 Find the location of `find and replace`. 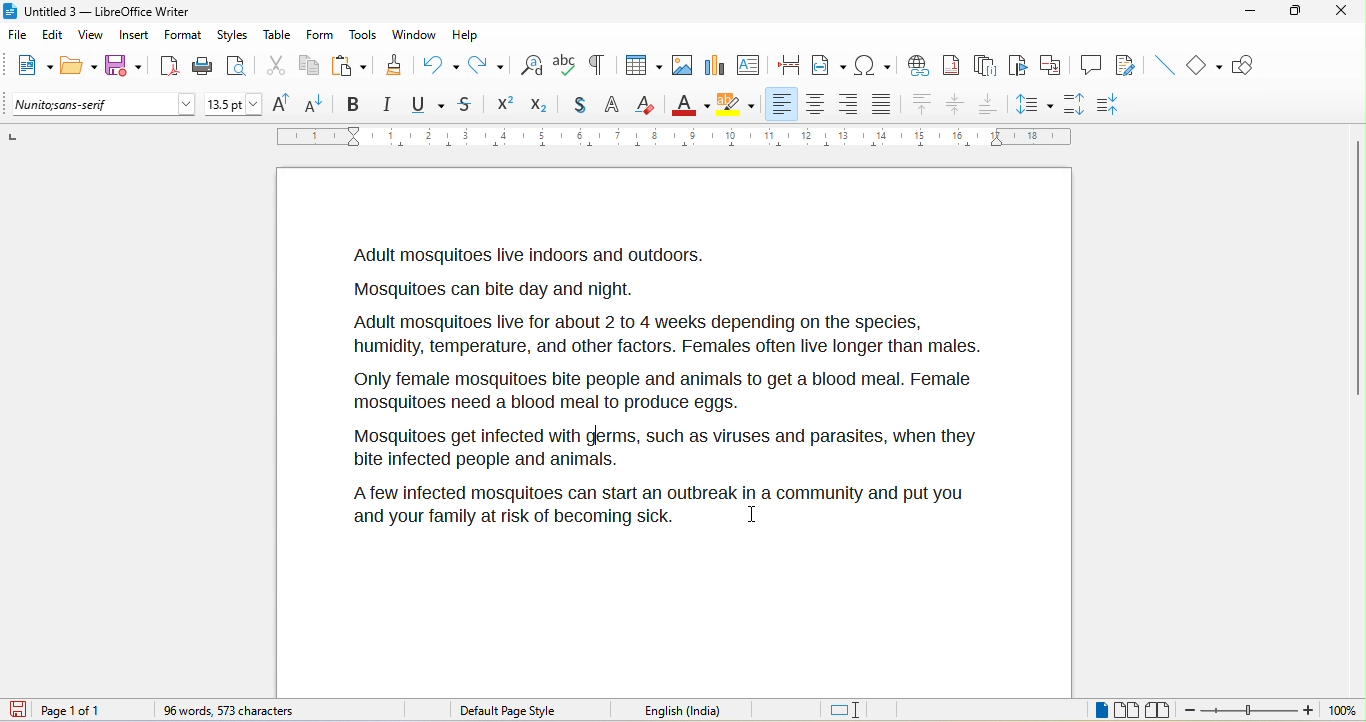

find and replace is located at coordinates (532, 63).